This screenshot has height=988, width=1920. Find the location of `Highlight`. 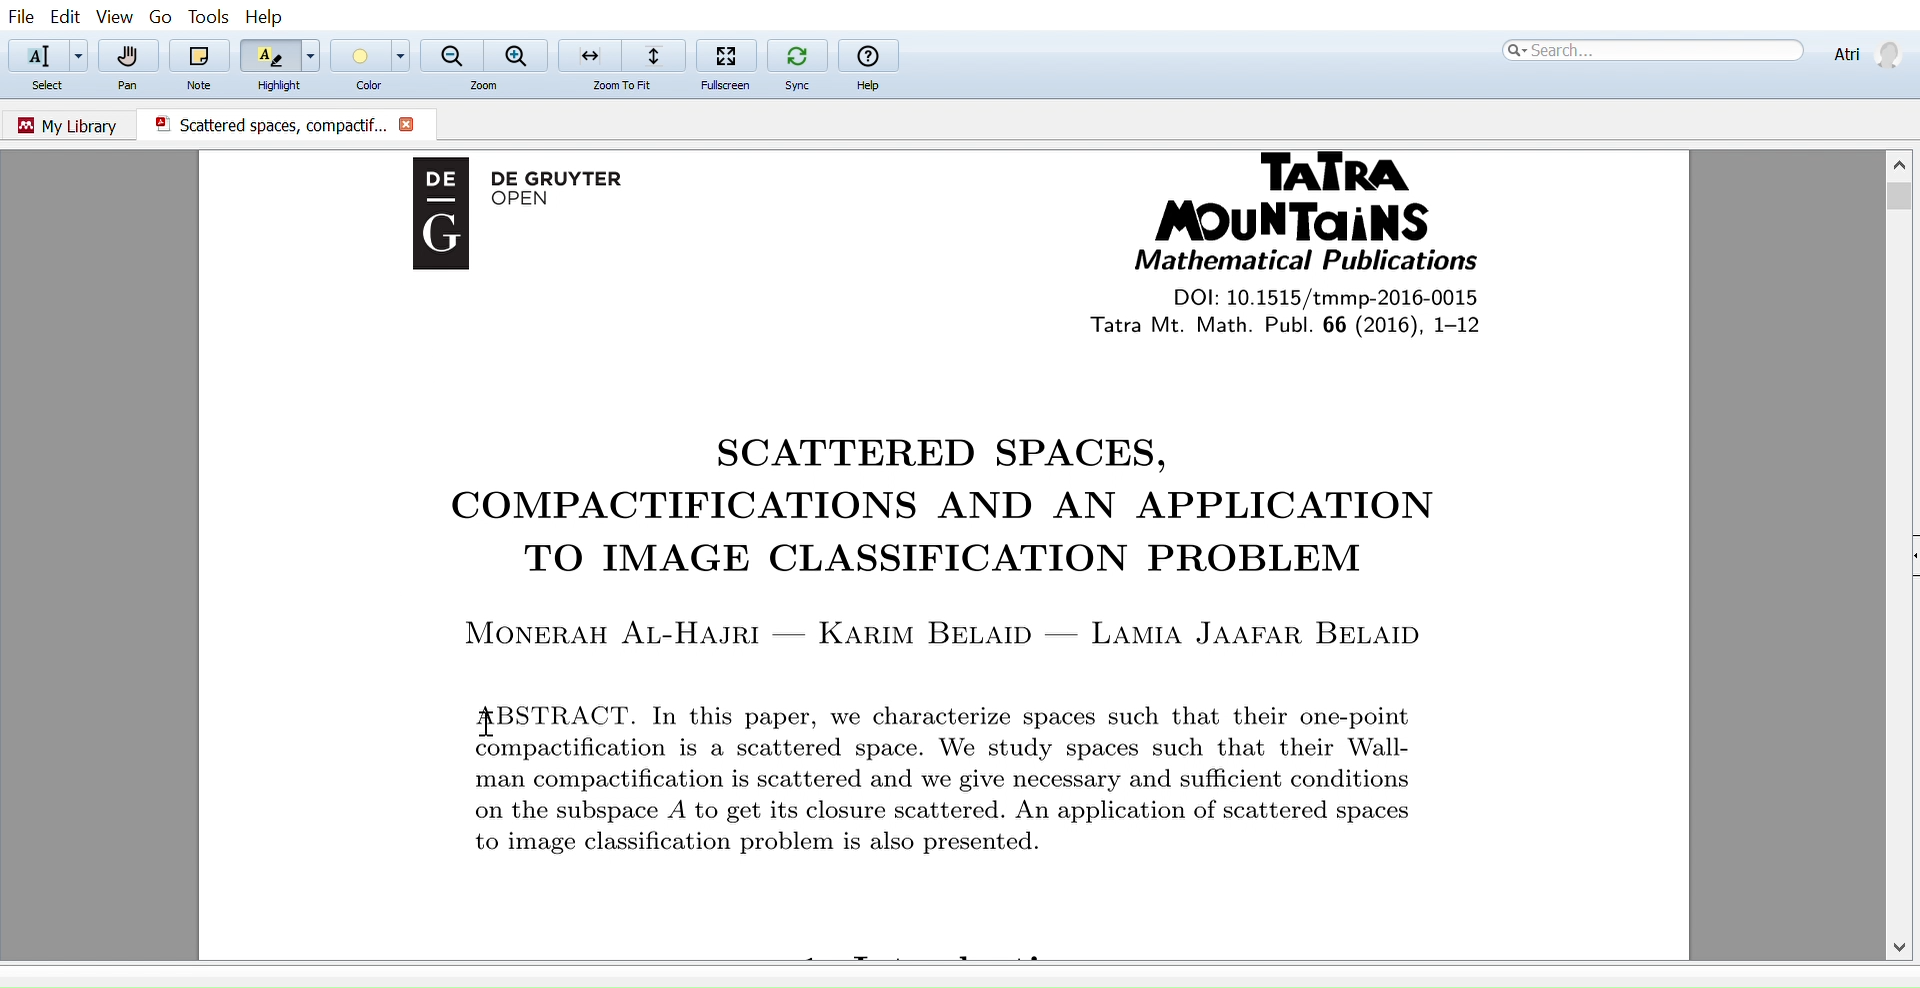

Highlight is located at coordinates (280, 85).